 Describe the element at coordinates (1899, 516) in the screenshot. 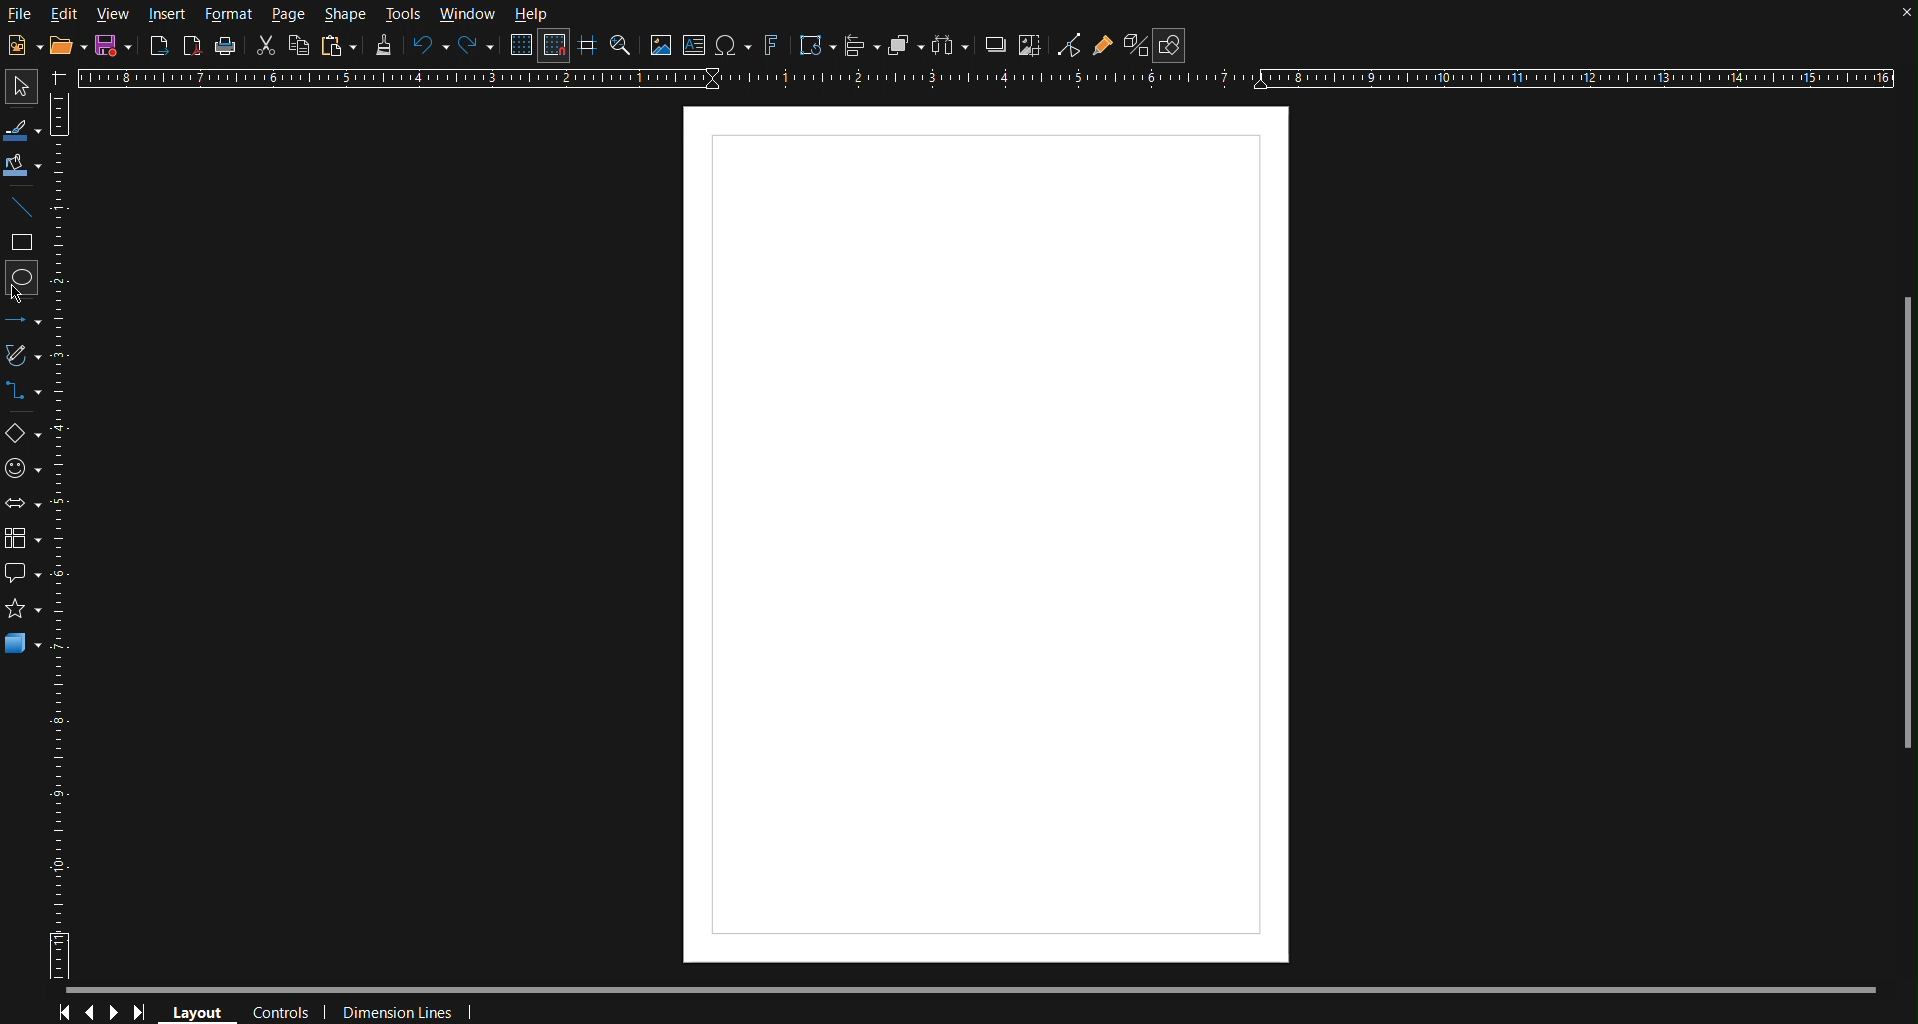

I see `Scrollbar` at that location.